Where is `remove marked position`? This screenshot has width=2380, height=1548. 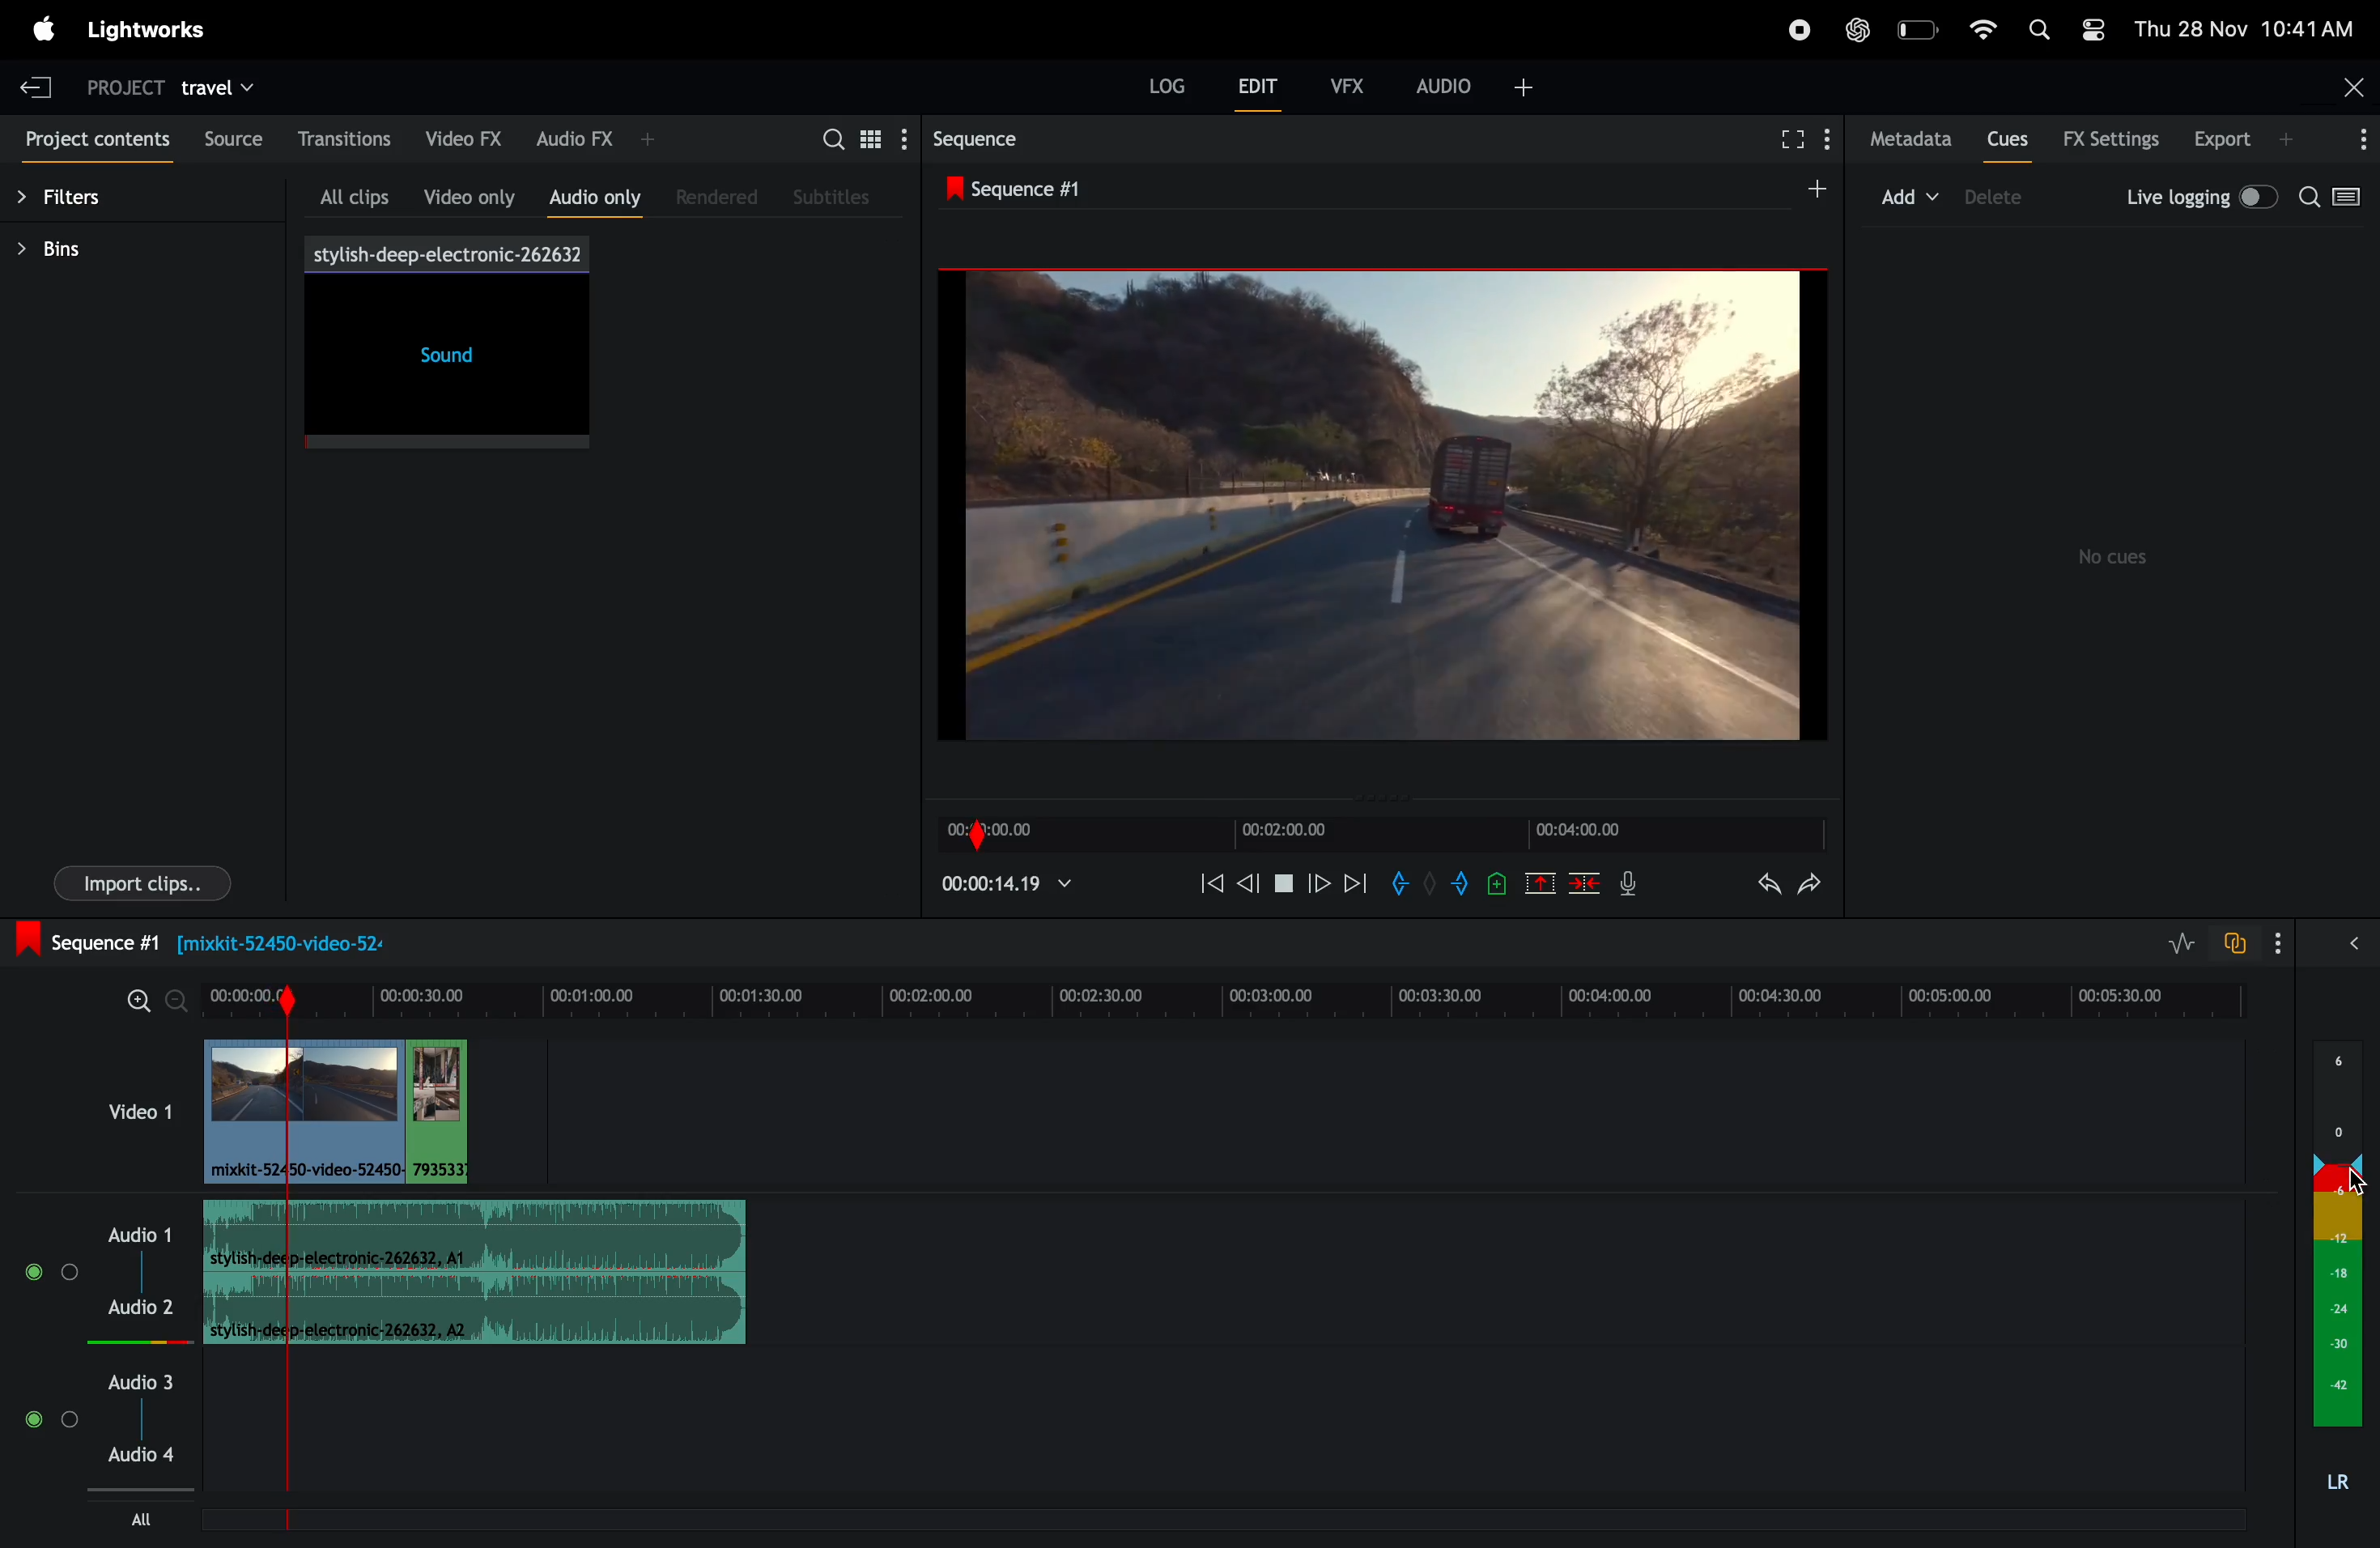
remove marked position is located at coordinates (1539, 882).